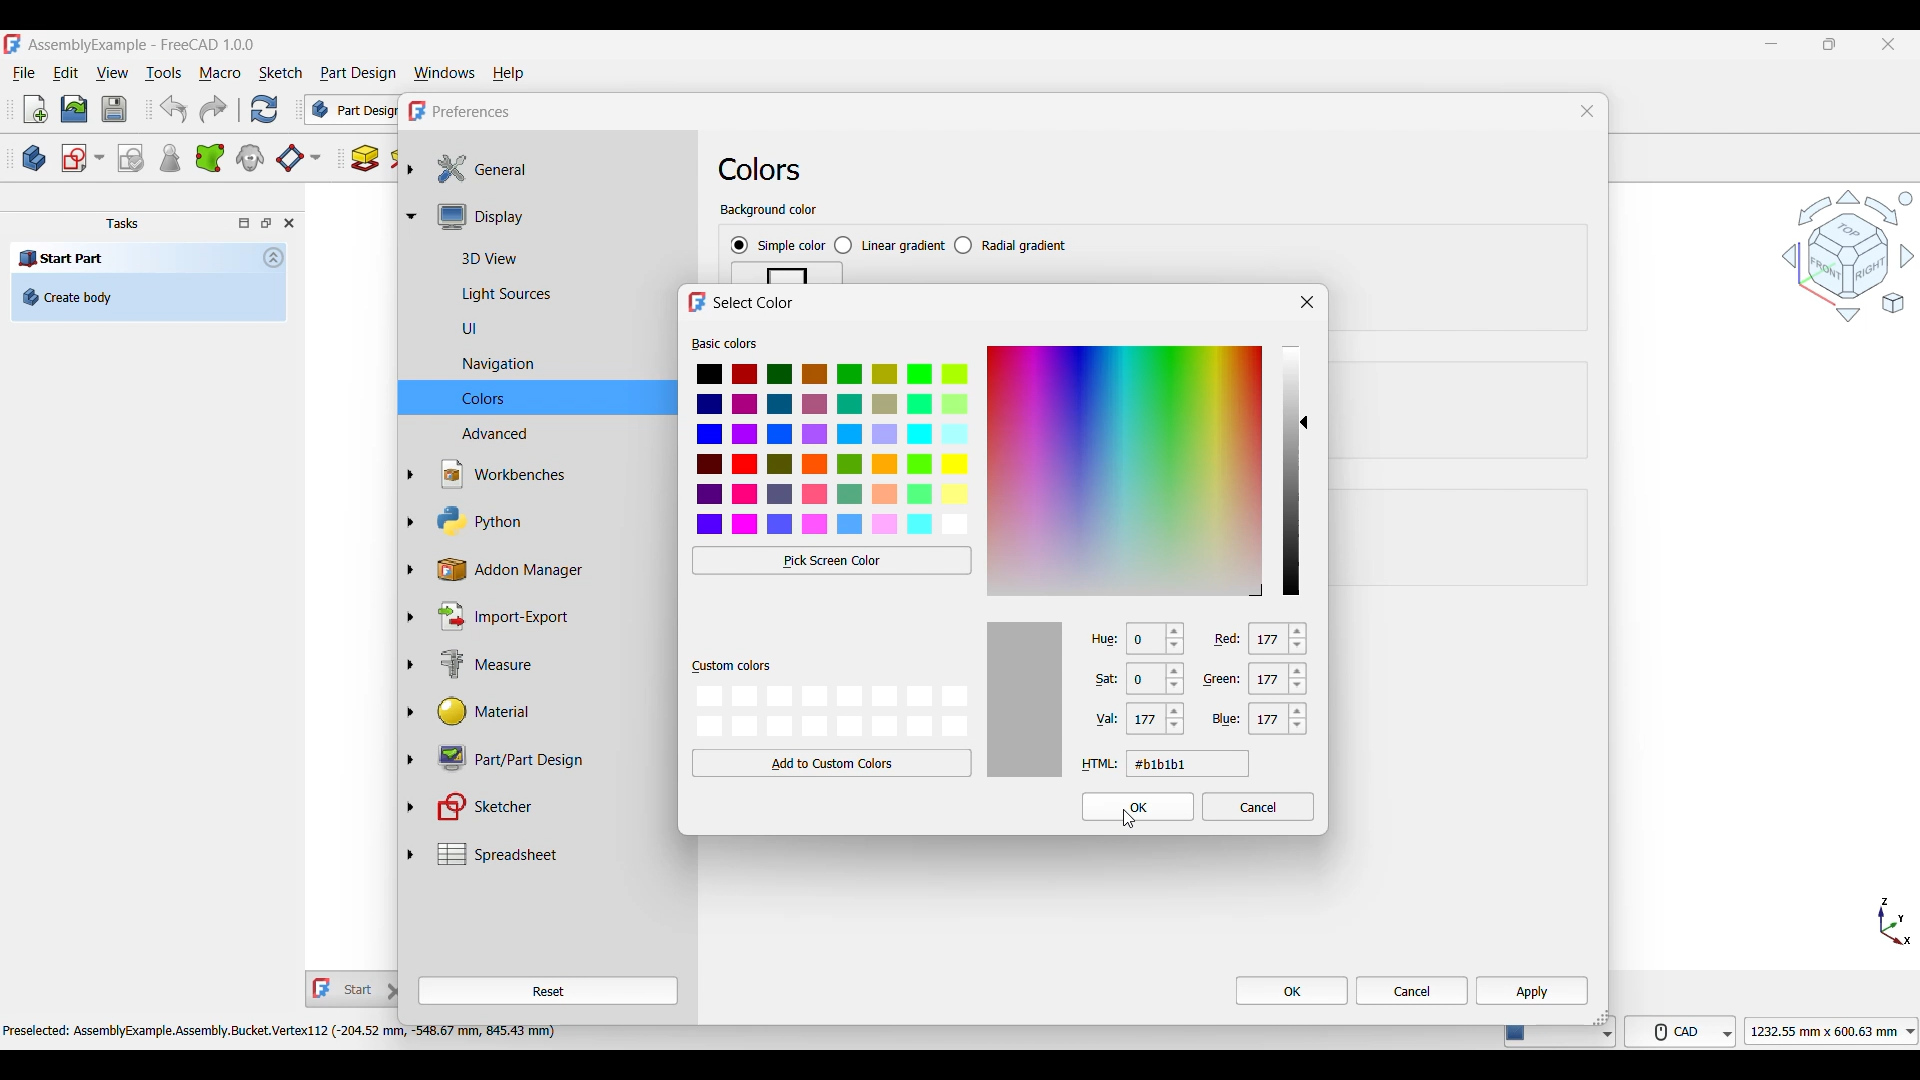 The image size is (1920, 1080). Describe the element at coordinates (1139, 807) in the screenshot. I see `OK` at that location.